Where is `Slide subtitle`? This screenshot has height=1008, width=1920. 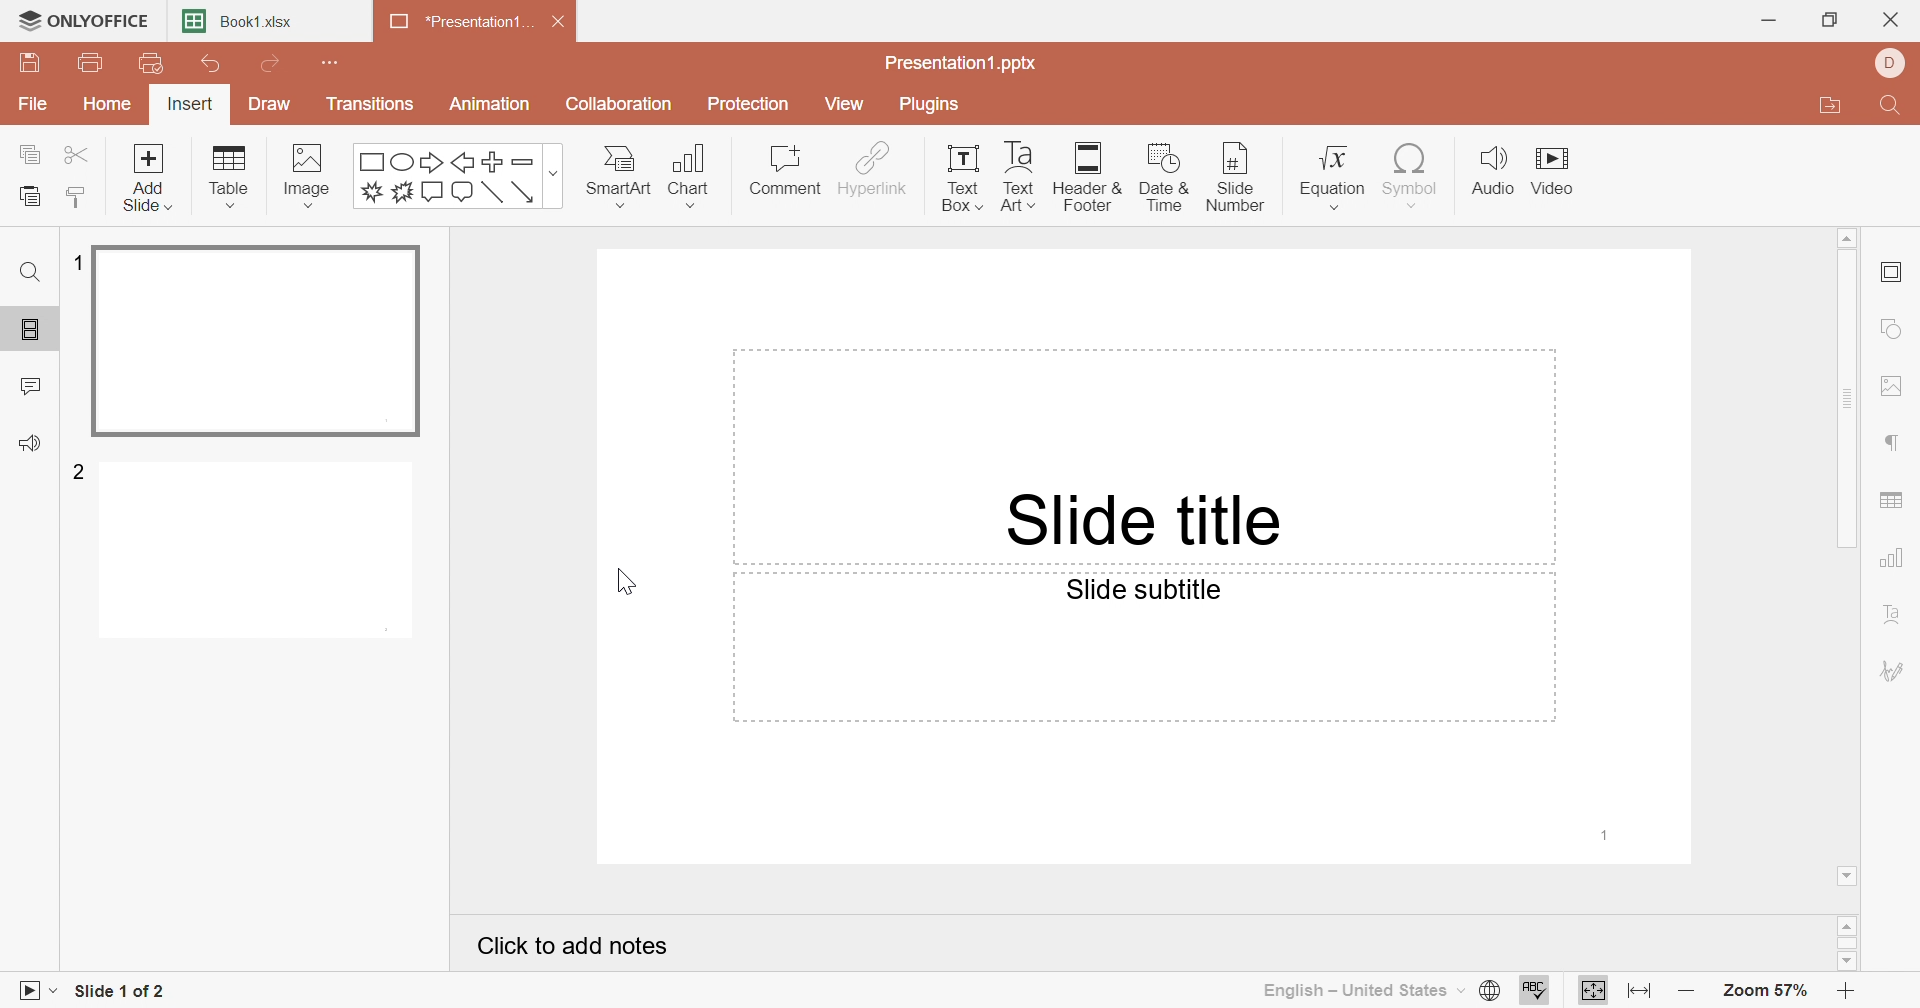 Slide subtitle is located at coordinates (1144, 590).